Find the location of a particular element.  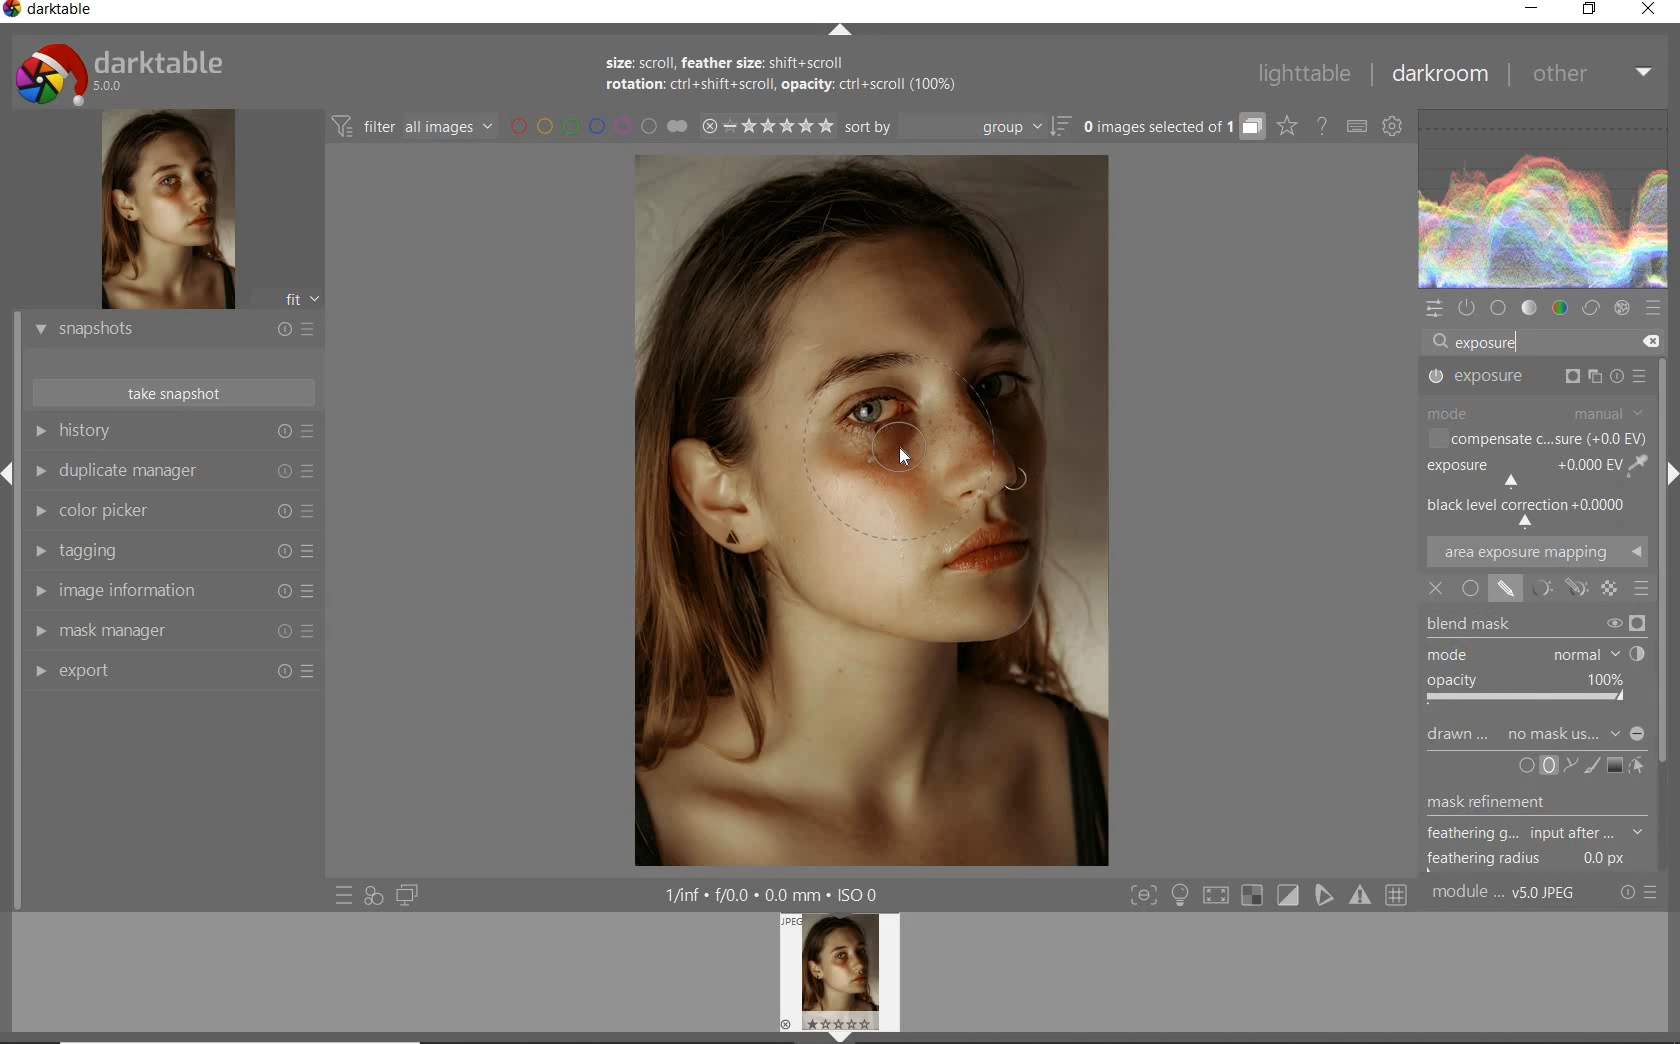

filter by image color is located at coordinates (599, 127).